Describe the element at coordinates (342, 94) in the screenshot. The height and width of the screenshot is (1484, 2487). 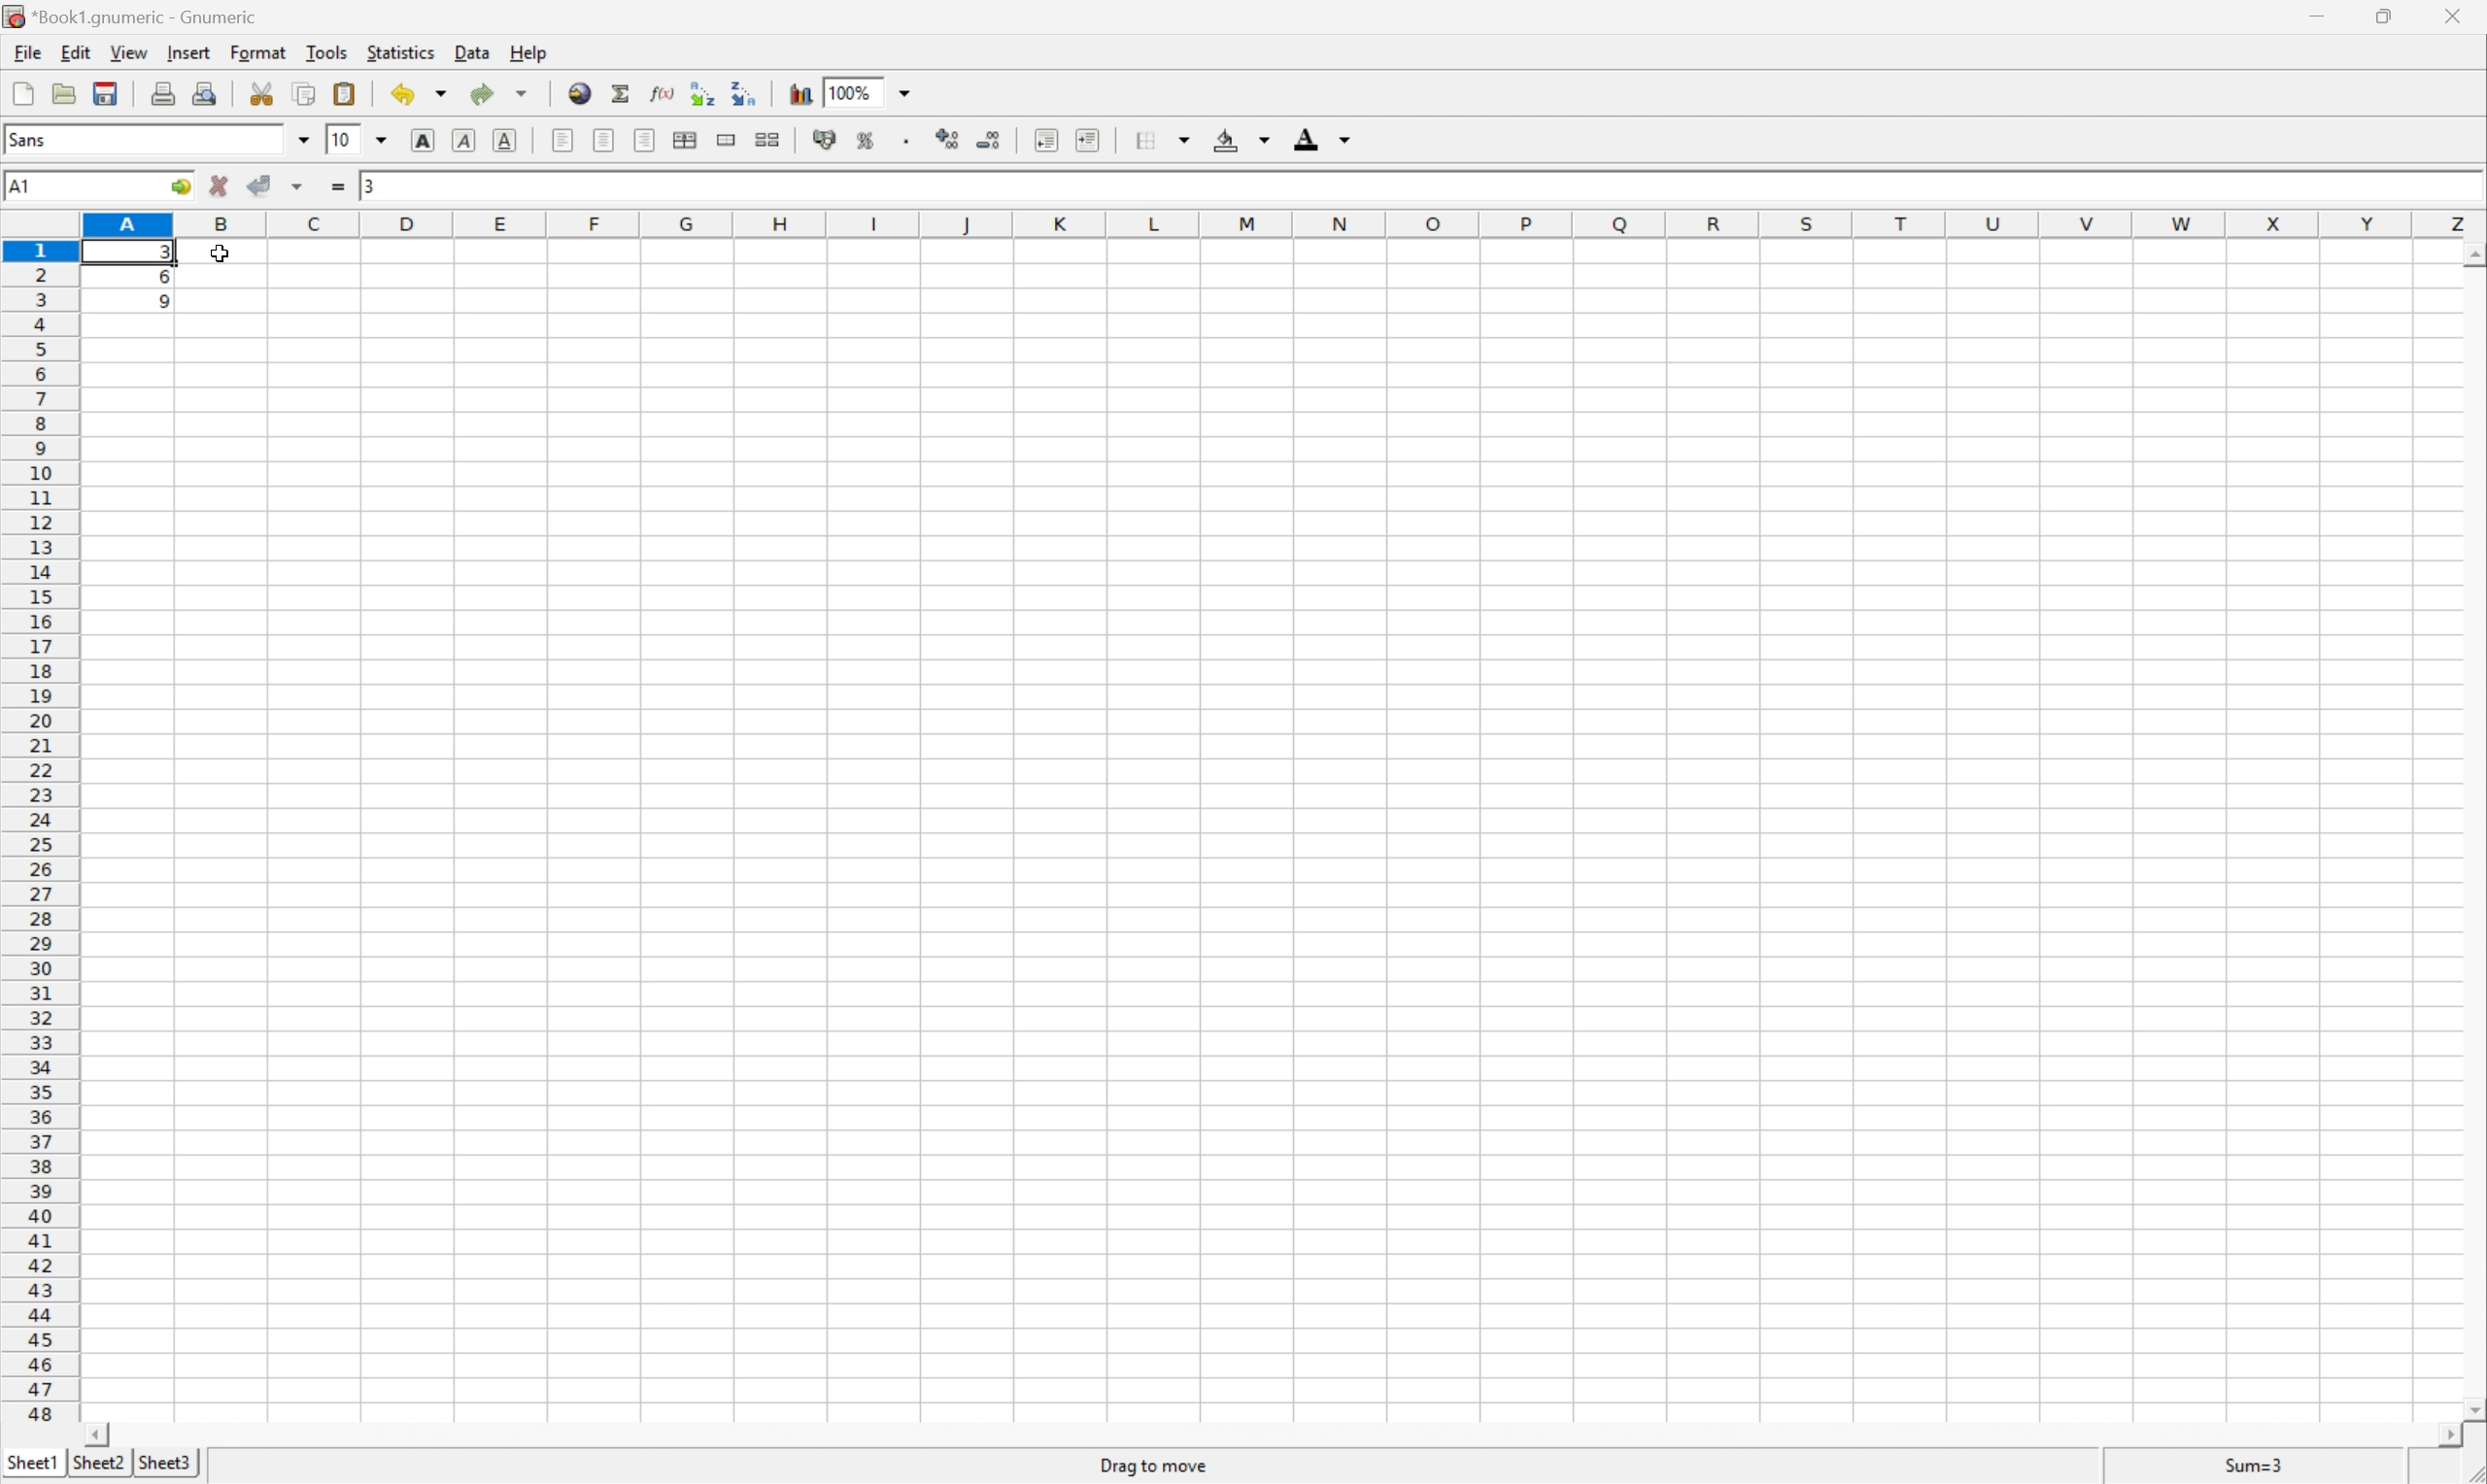
I see `Paste a clipboard` at that location.